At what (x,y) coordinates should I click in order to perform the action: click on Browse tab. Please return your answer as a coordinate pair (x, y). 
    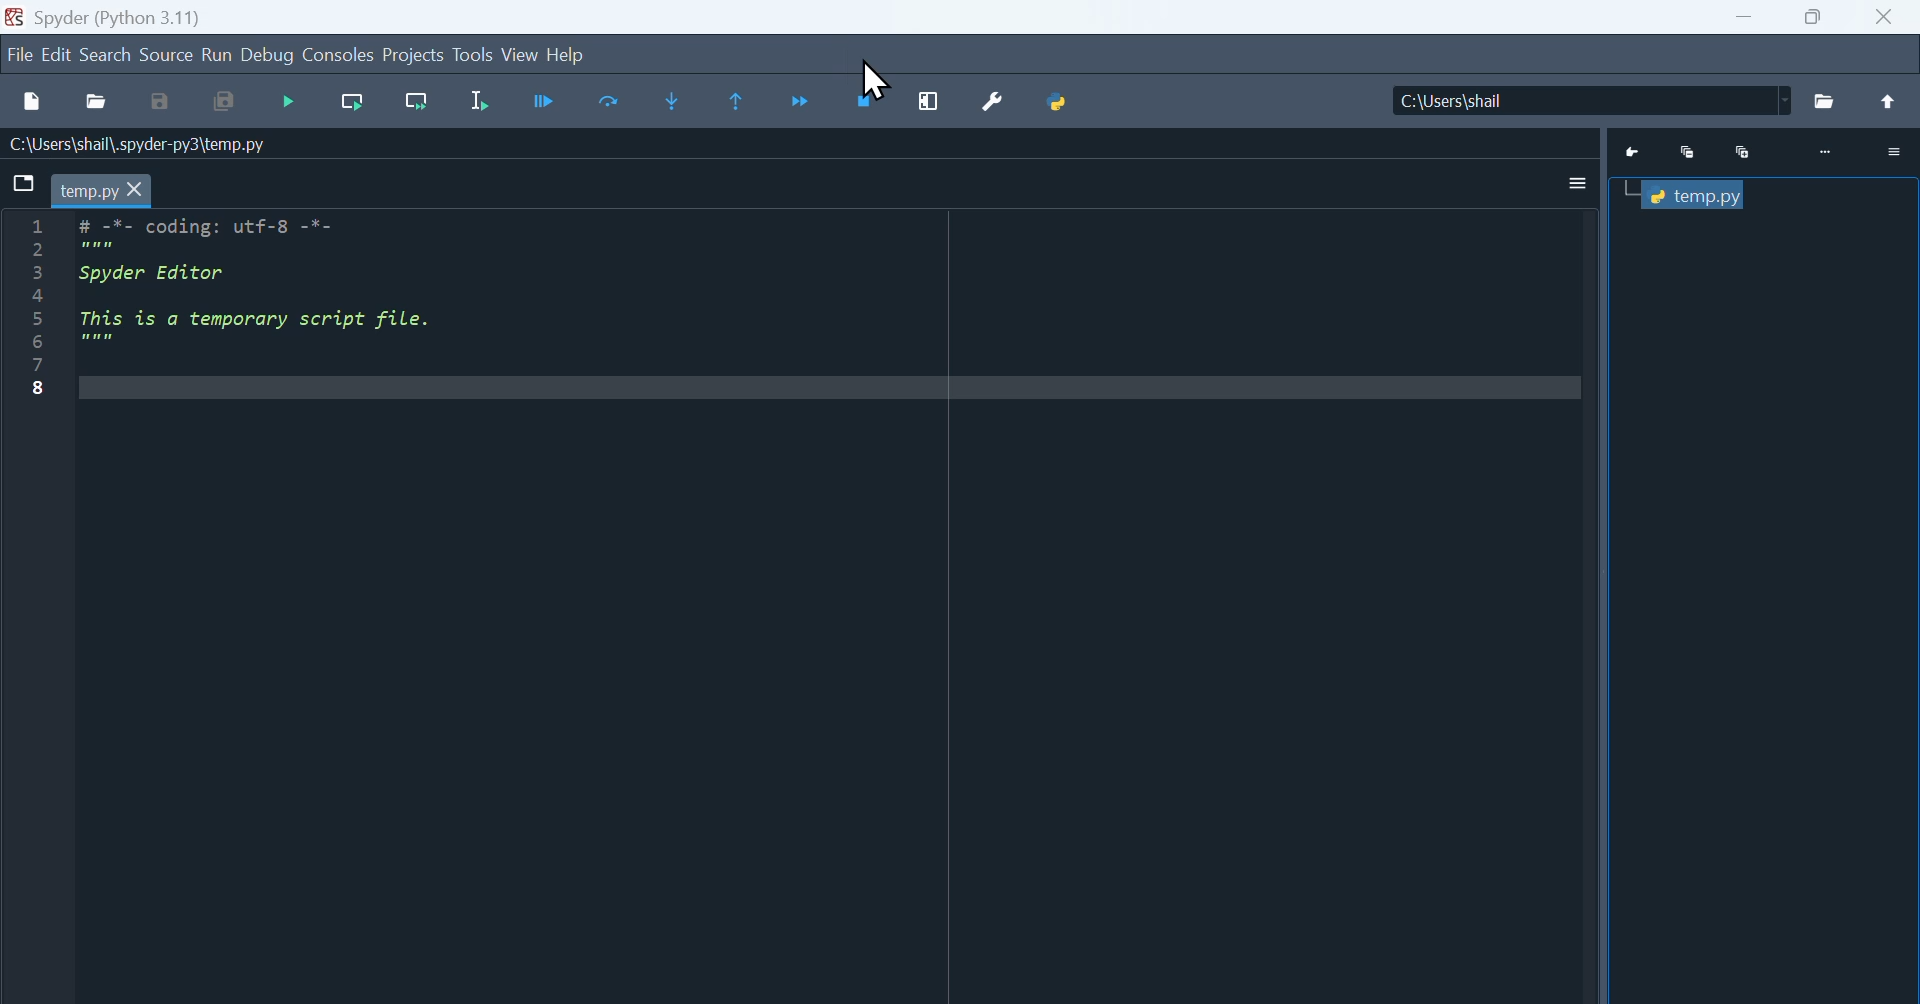
    Looking at the image, I should click on (24, 181).